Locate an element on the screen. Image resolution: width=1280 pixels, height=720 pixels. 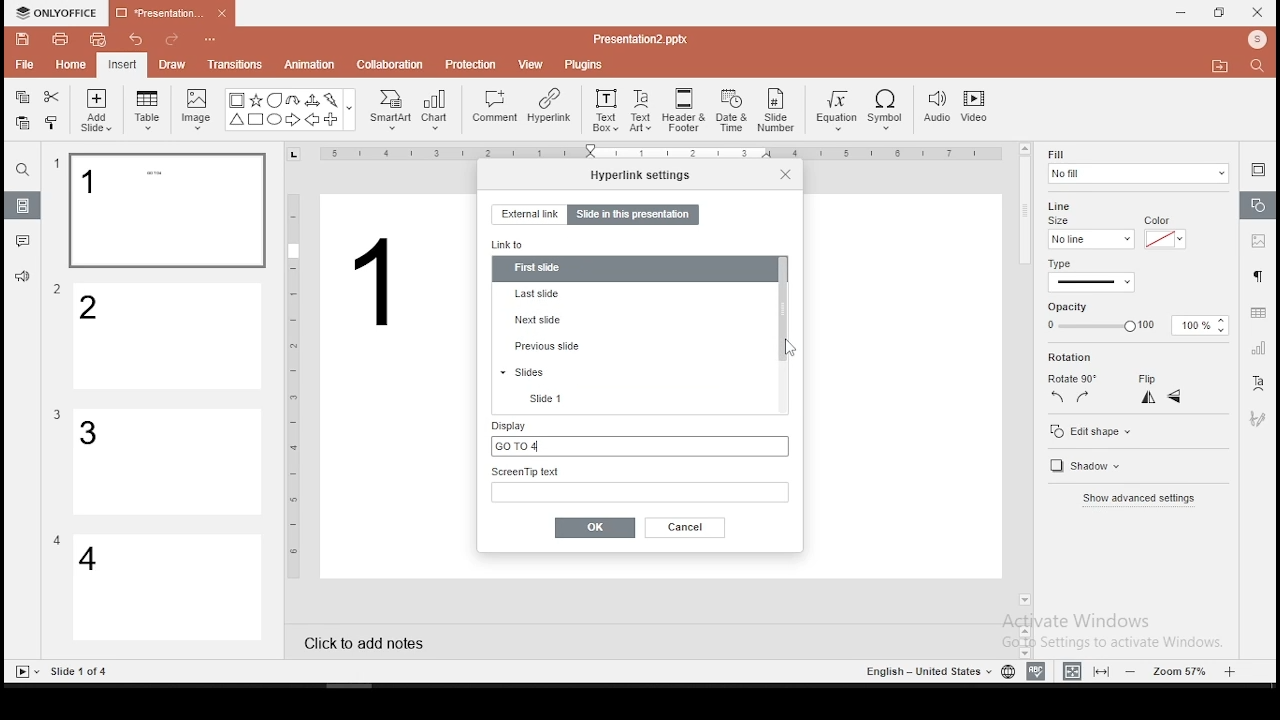
animation is located at coordinates (308, 66).